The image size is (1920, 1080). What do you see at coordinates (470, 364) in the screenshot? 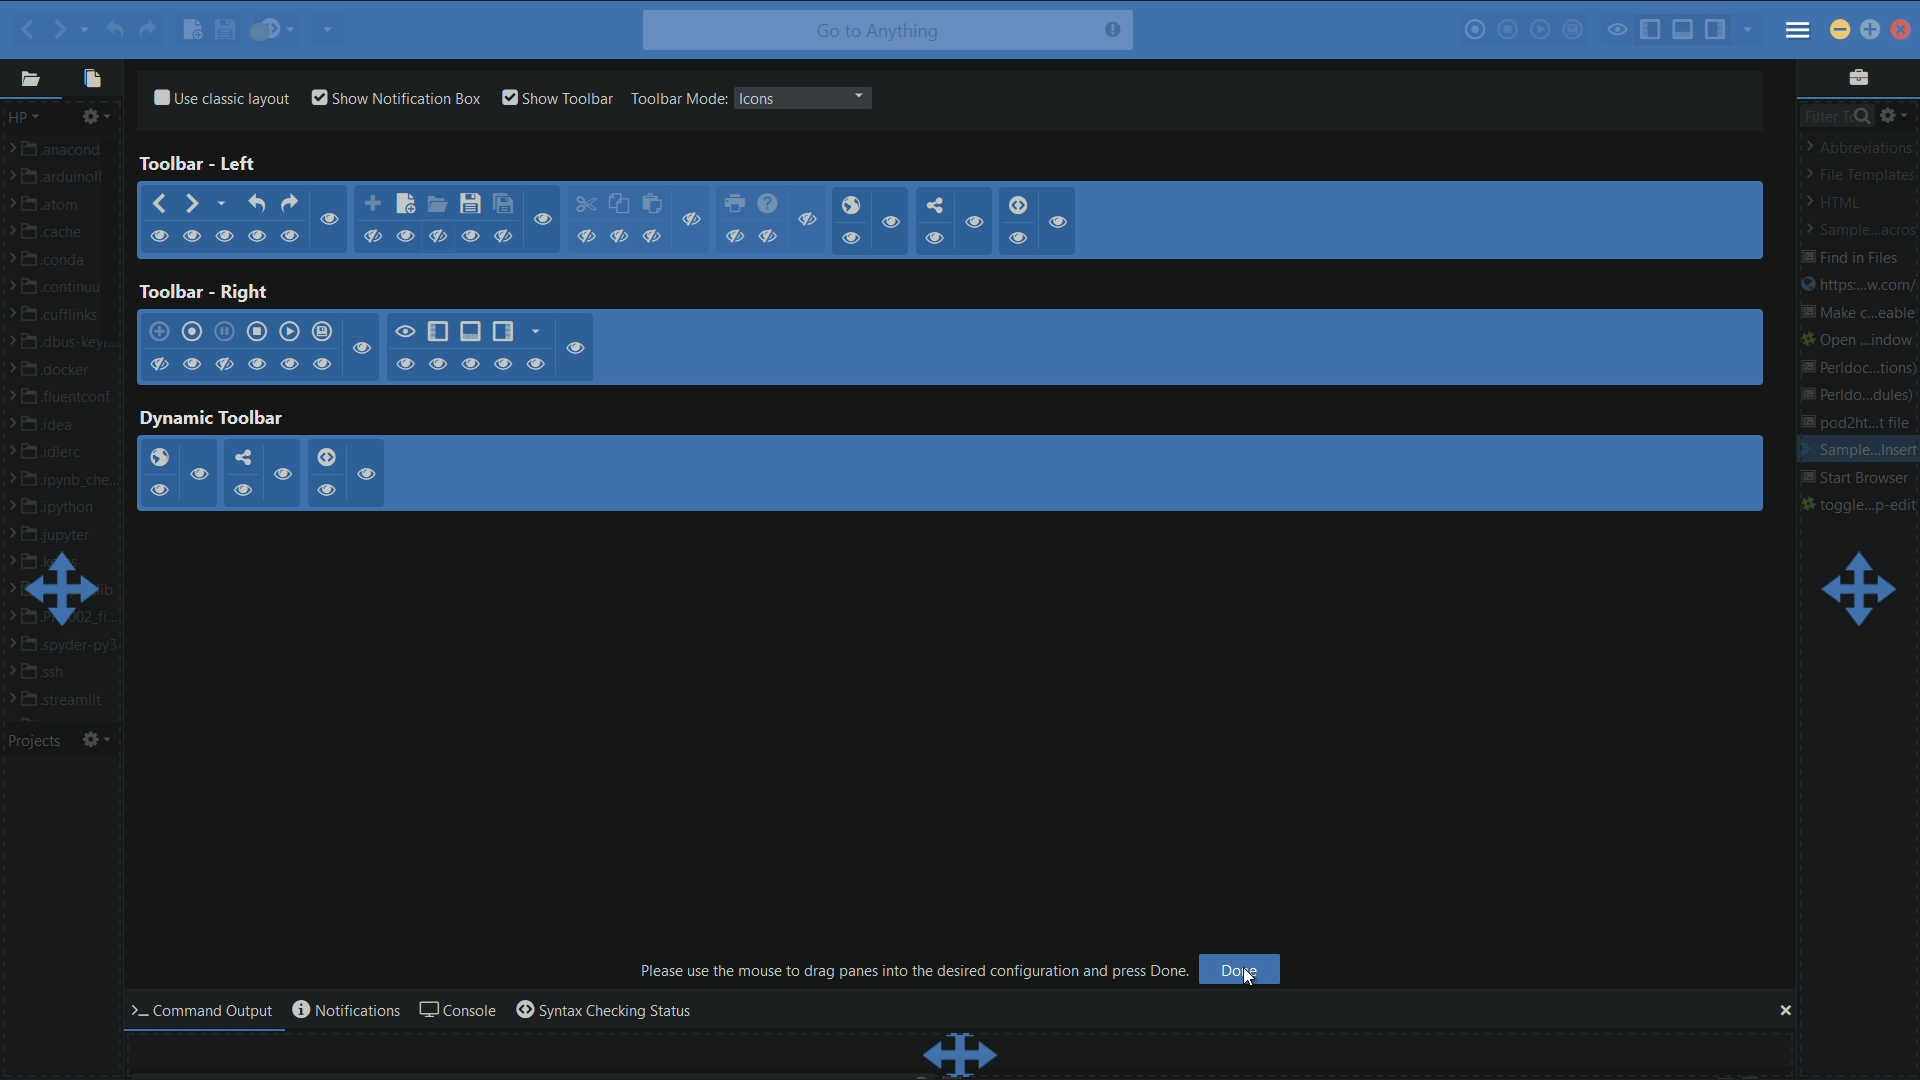
I see `hide/show` at bounding box center [470, 364].